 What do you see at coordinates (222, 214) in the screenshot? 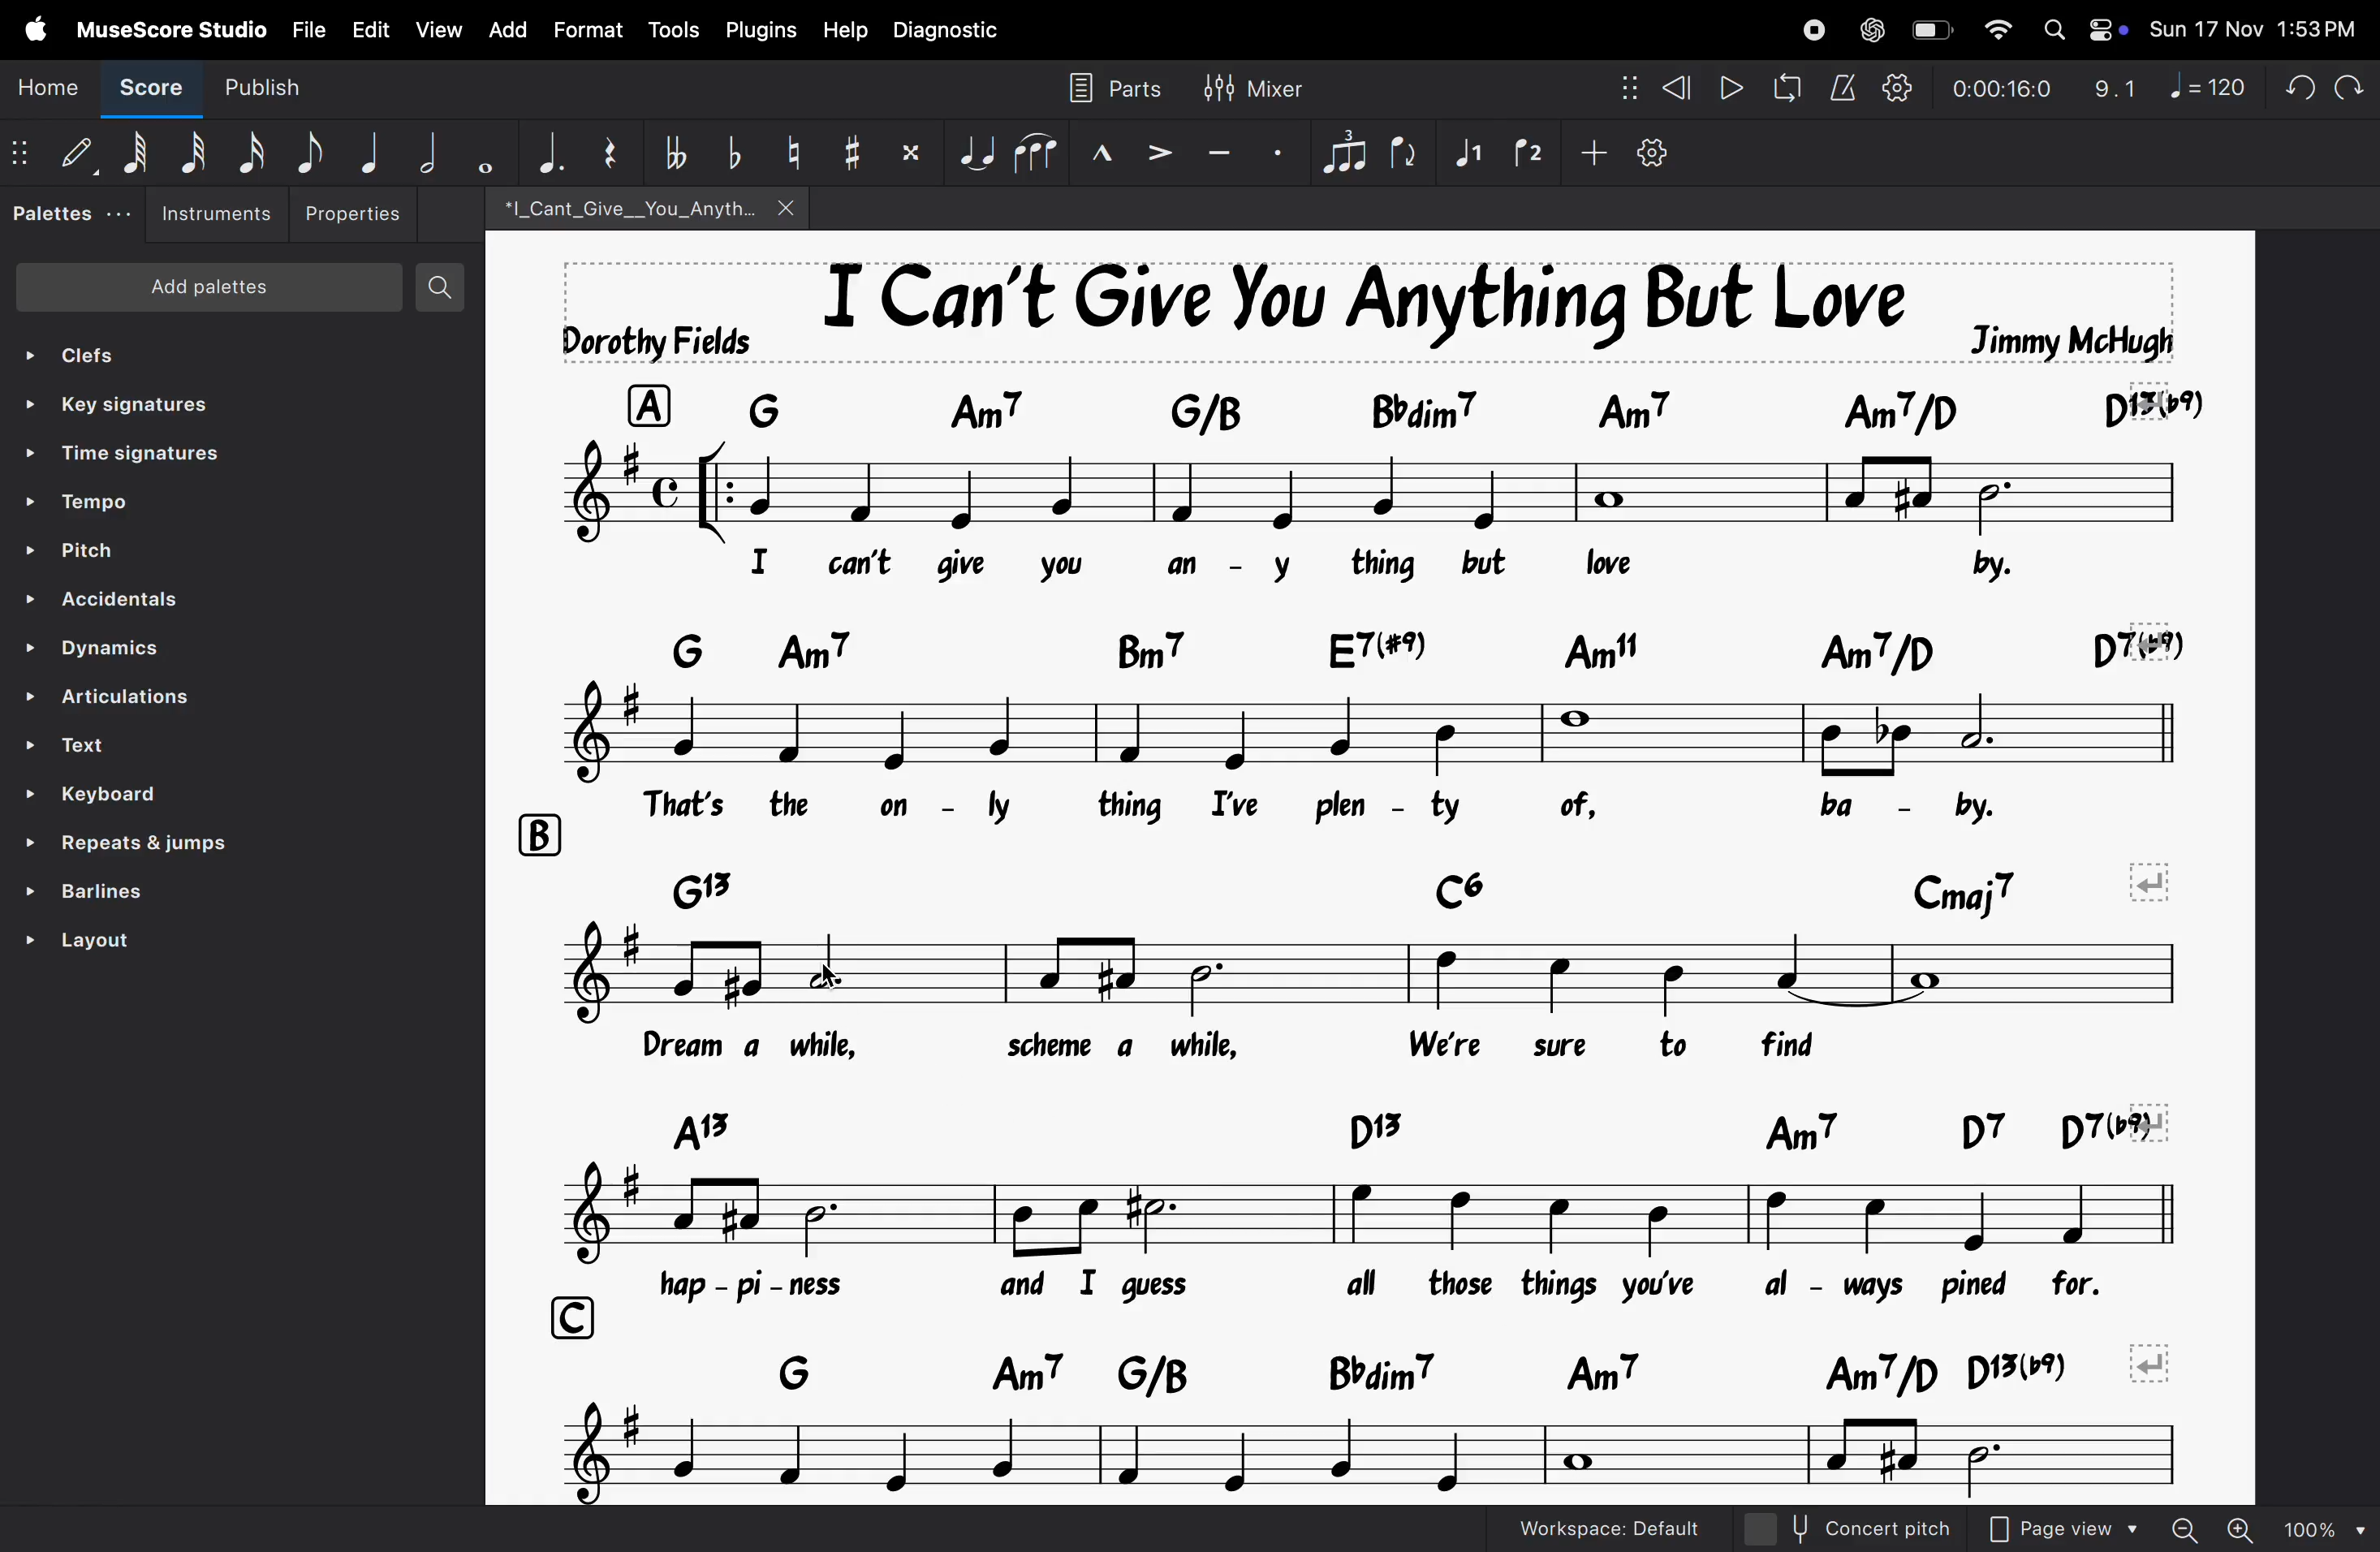
I see `instruements` at bounding box center [222, 214].